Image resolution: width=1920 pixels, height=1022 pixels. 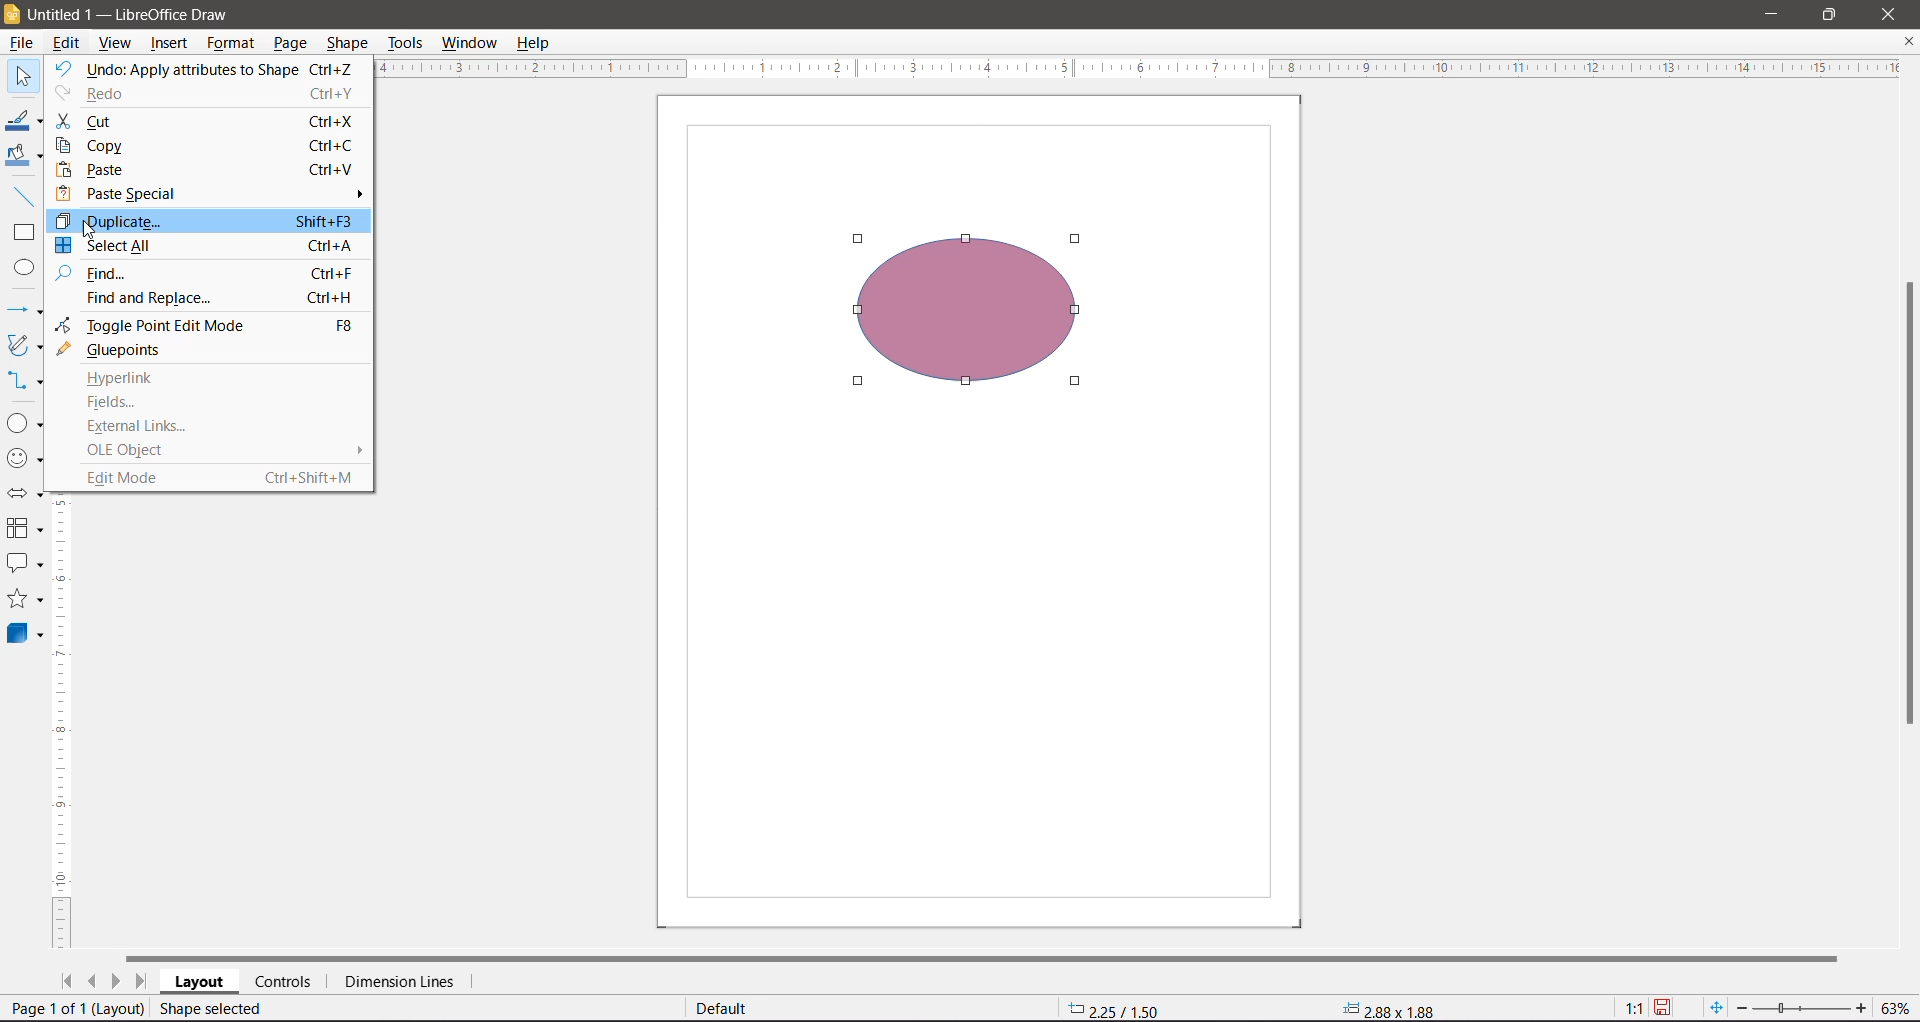 What do you see at coordinates (12, 13) in the screenshot?
I see `Application Logo` at bounding box center [12, 13].